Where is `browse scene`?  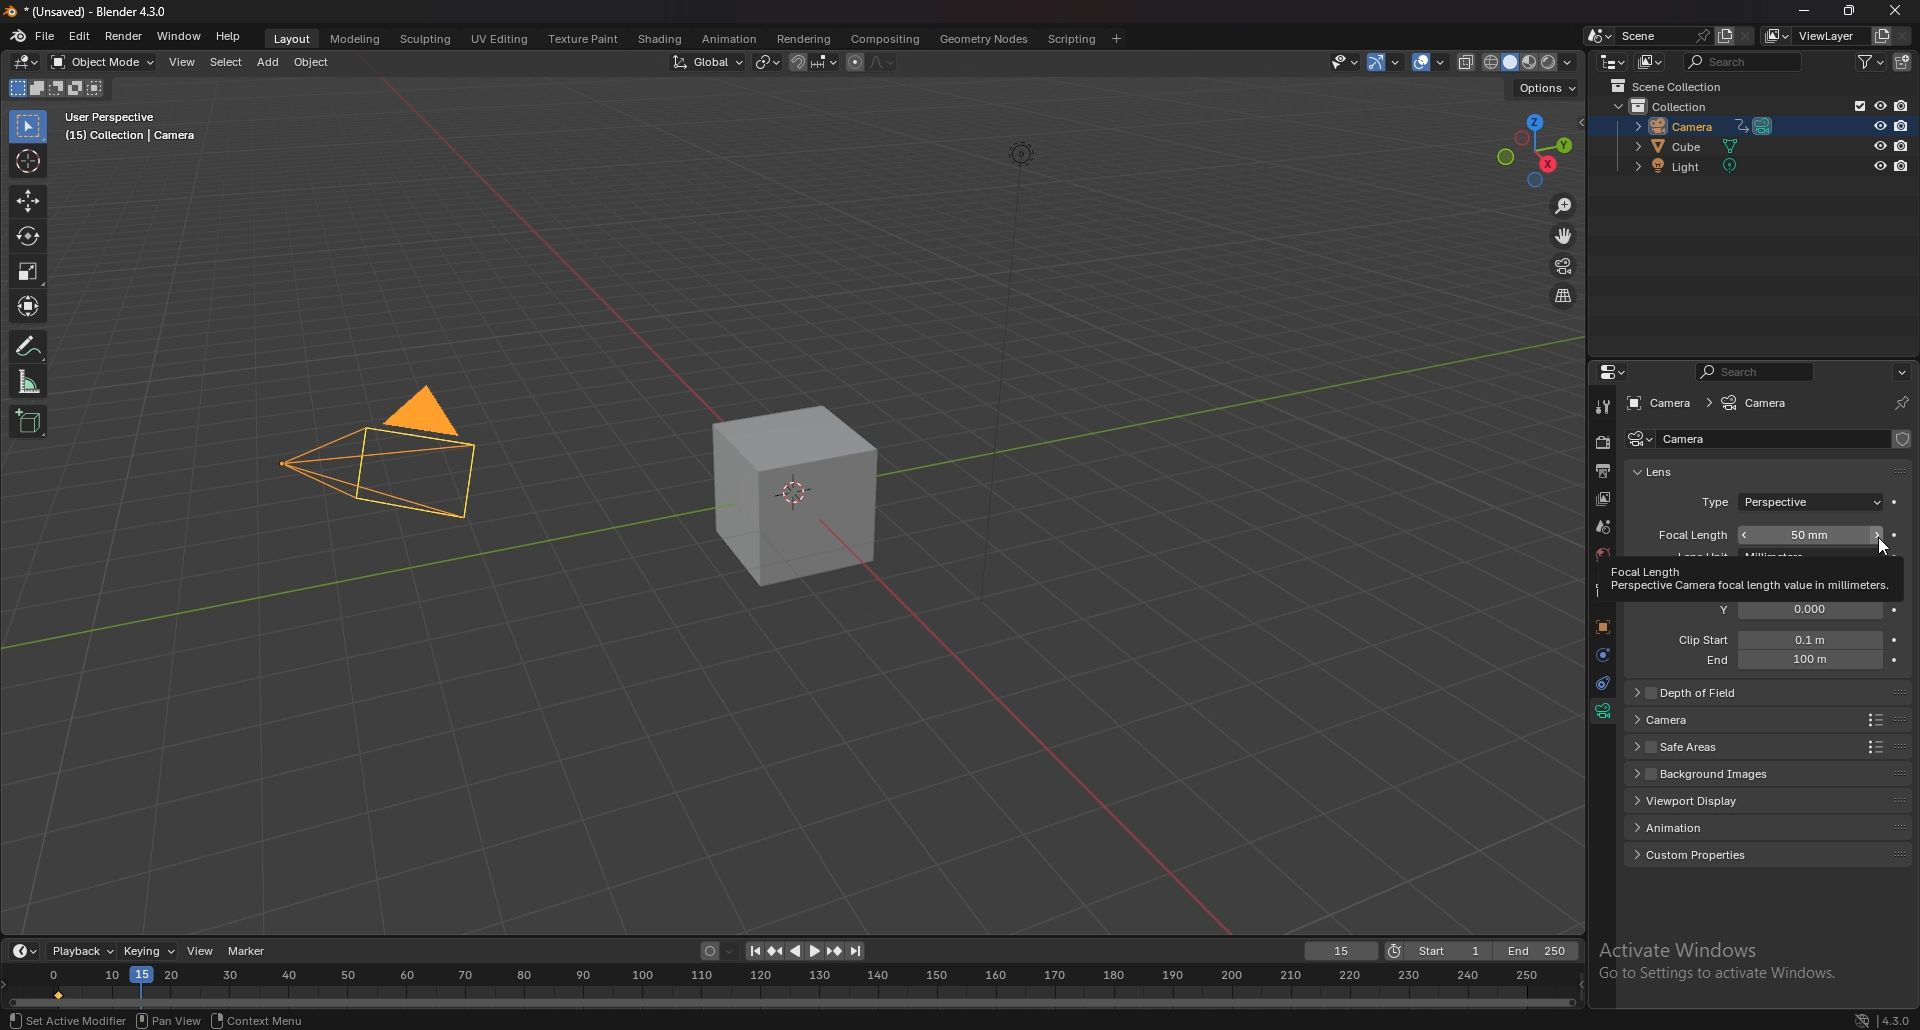 browse scene is located at coordinates (1597, 36).